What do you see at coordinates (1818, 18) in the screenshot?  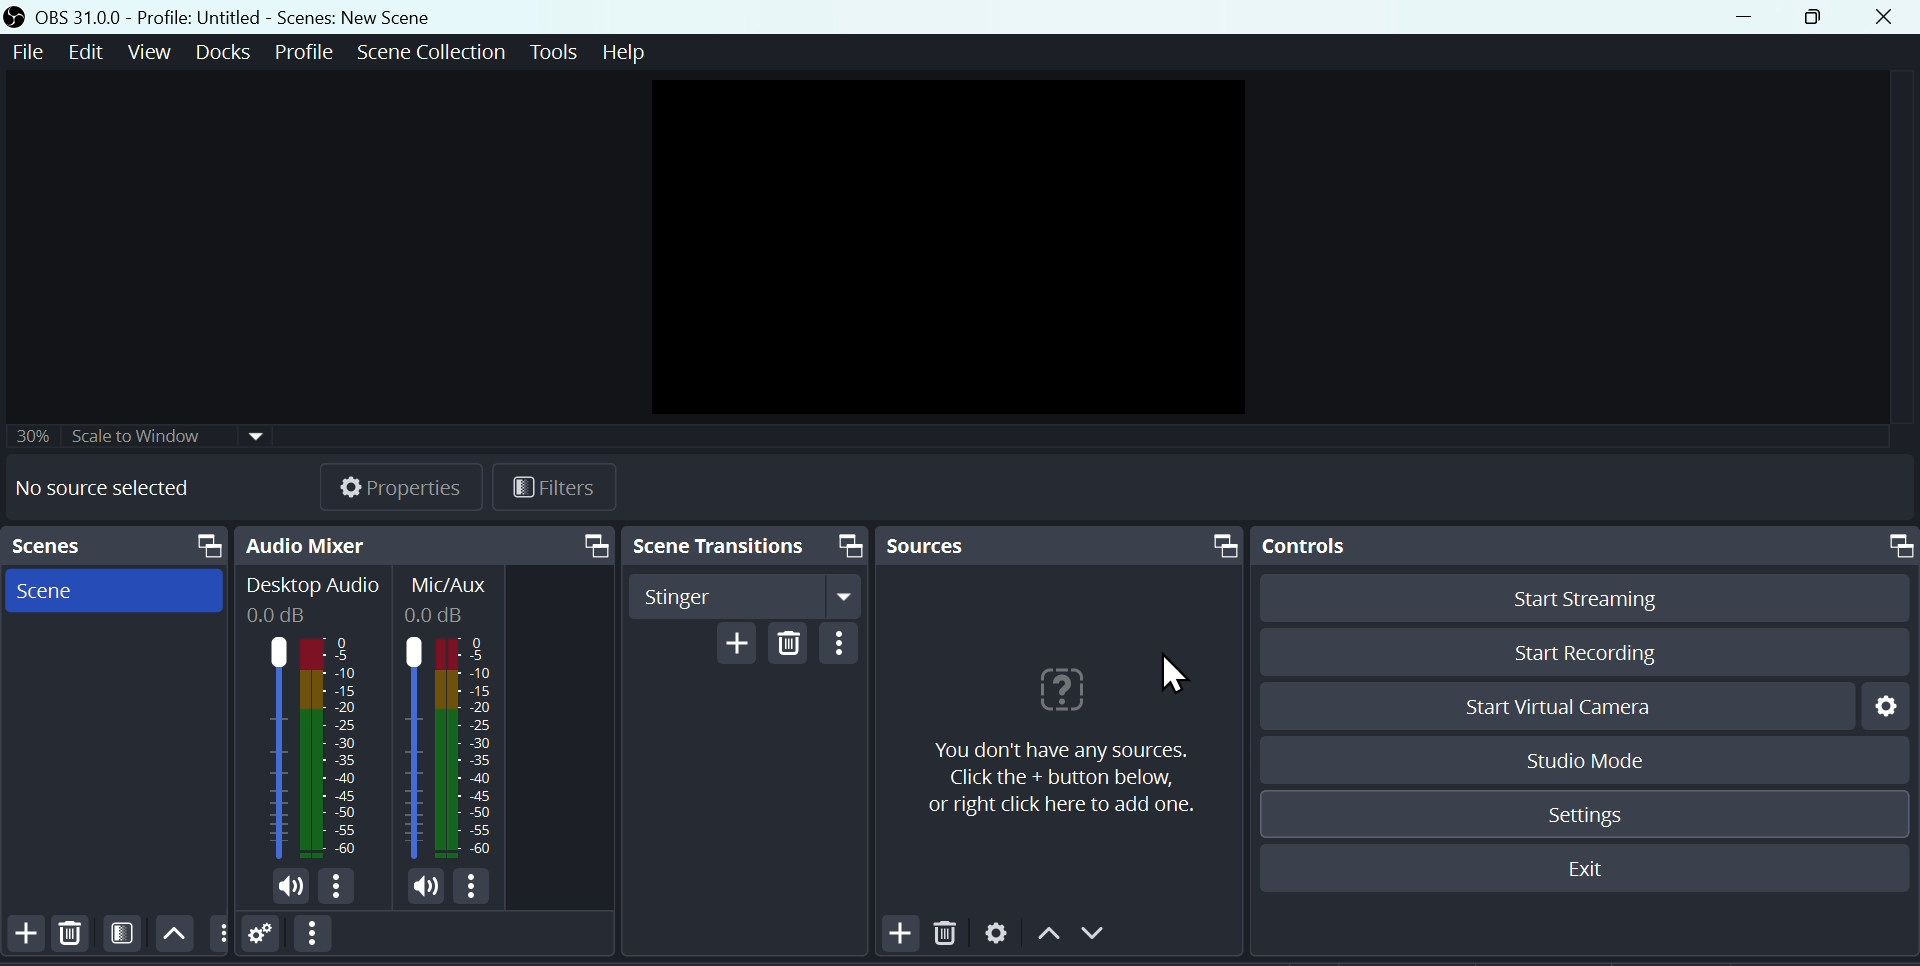 I see `maximise` at bounding box center [1818, 18].